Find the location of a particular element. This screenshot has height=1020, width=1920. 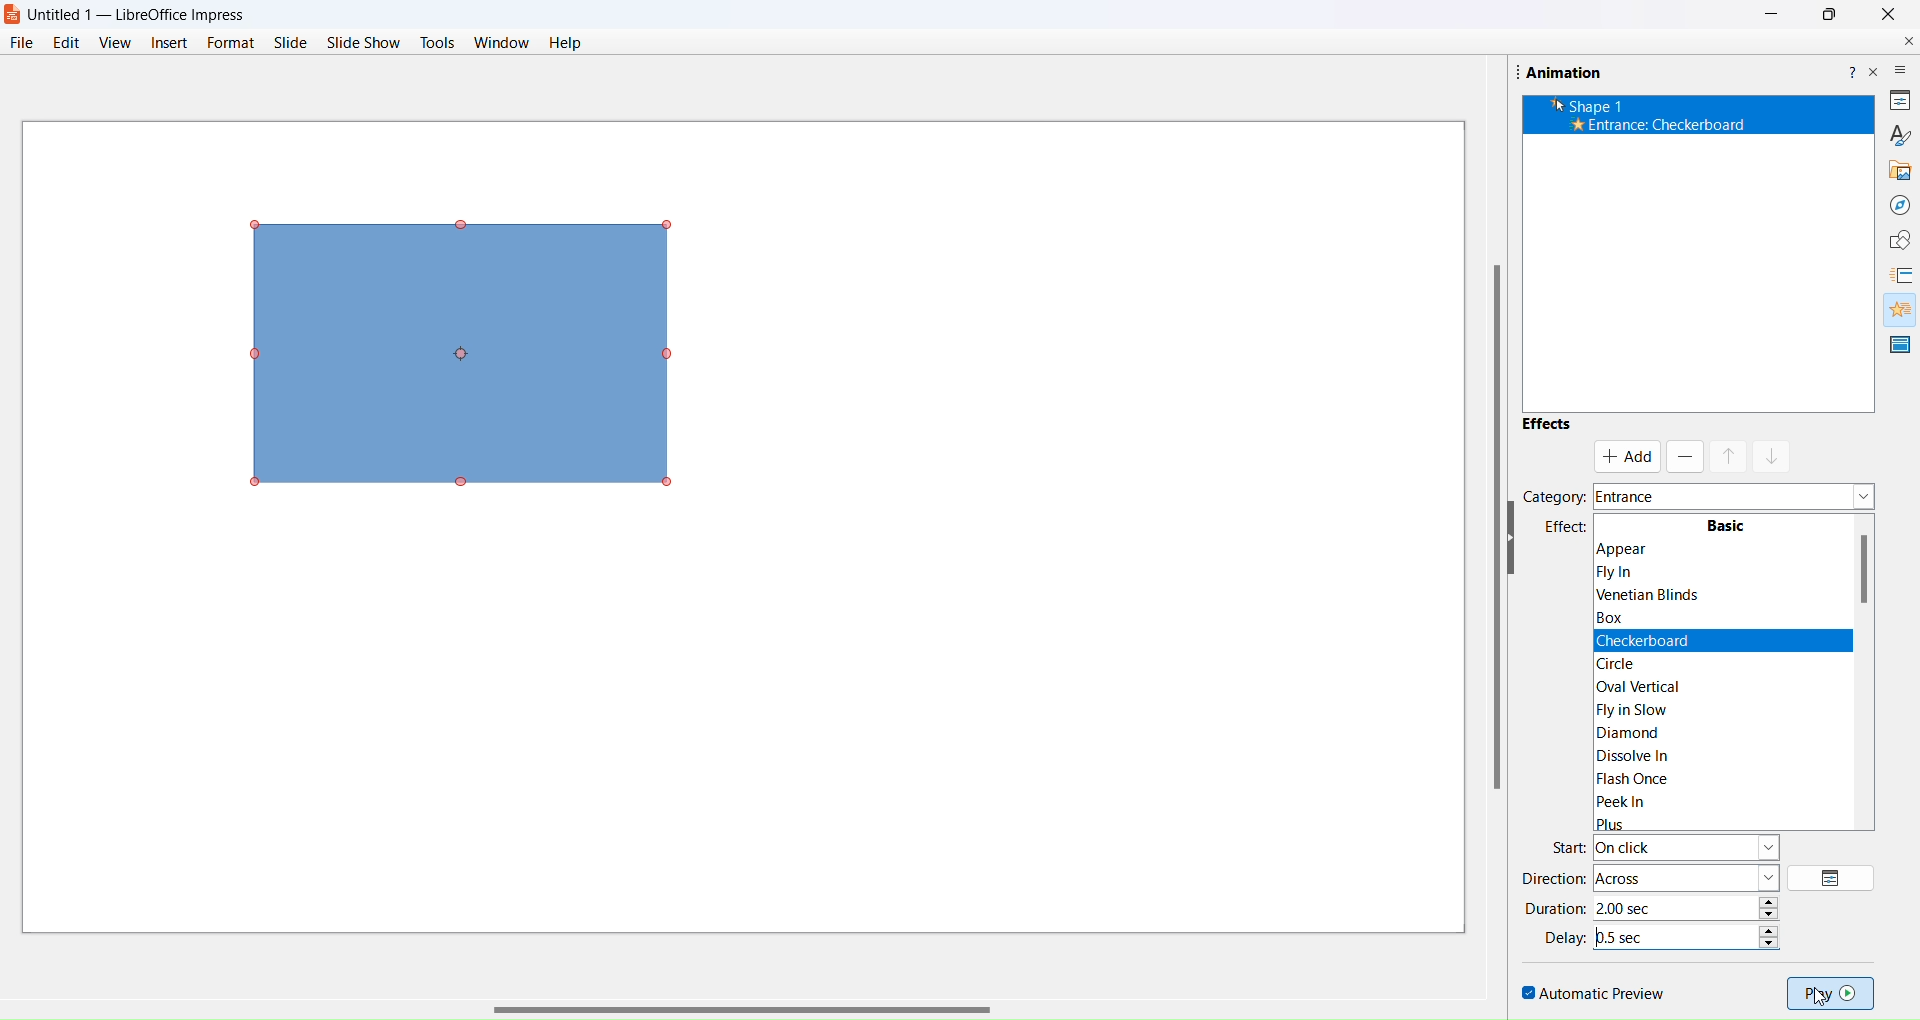

time is located at coordinates (1678, 906).